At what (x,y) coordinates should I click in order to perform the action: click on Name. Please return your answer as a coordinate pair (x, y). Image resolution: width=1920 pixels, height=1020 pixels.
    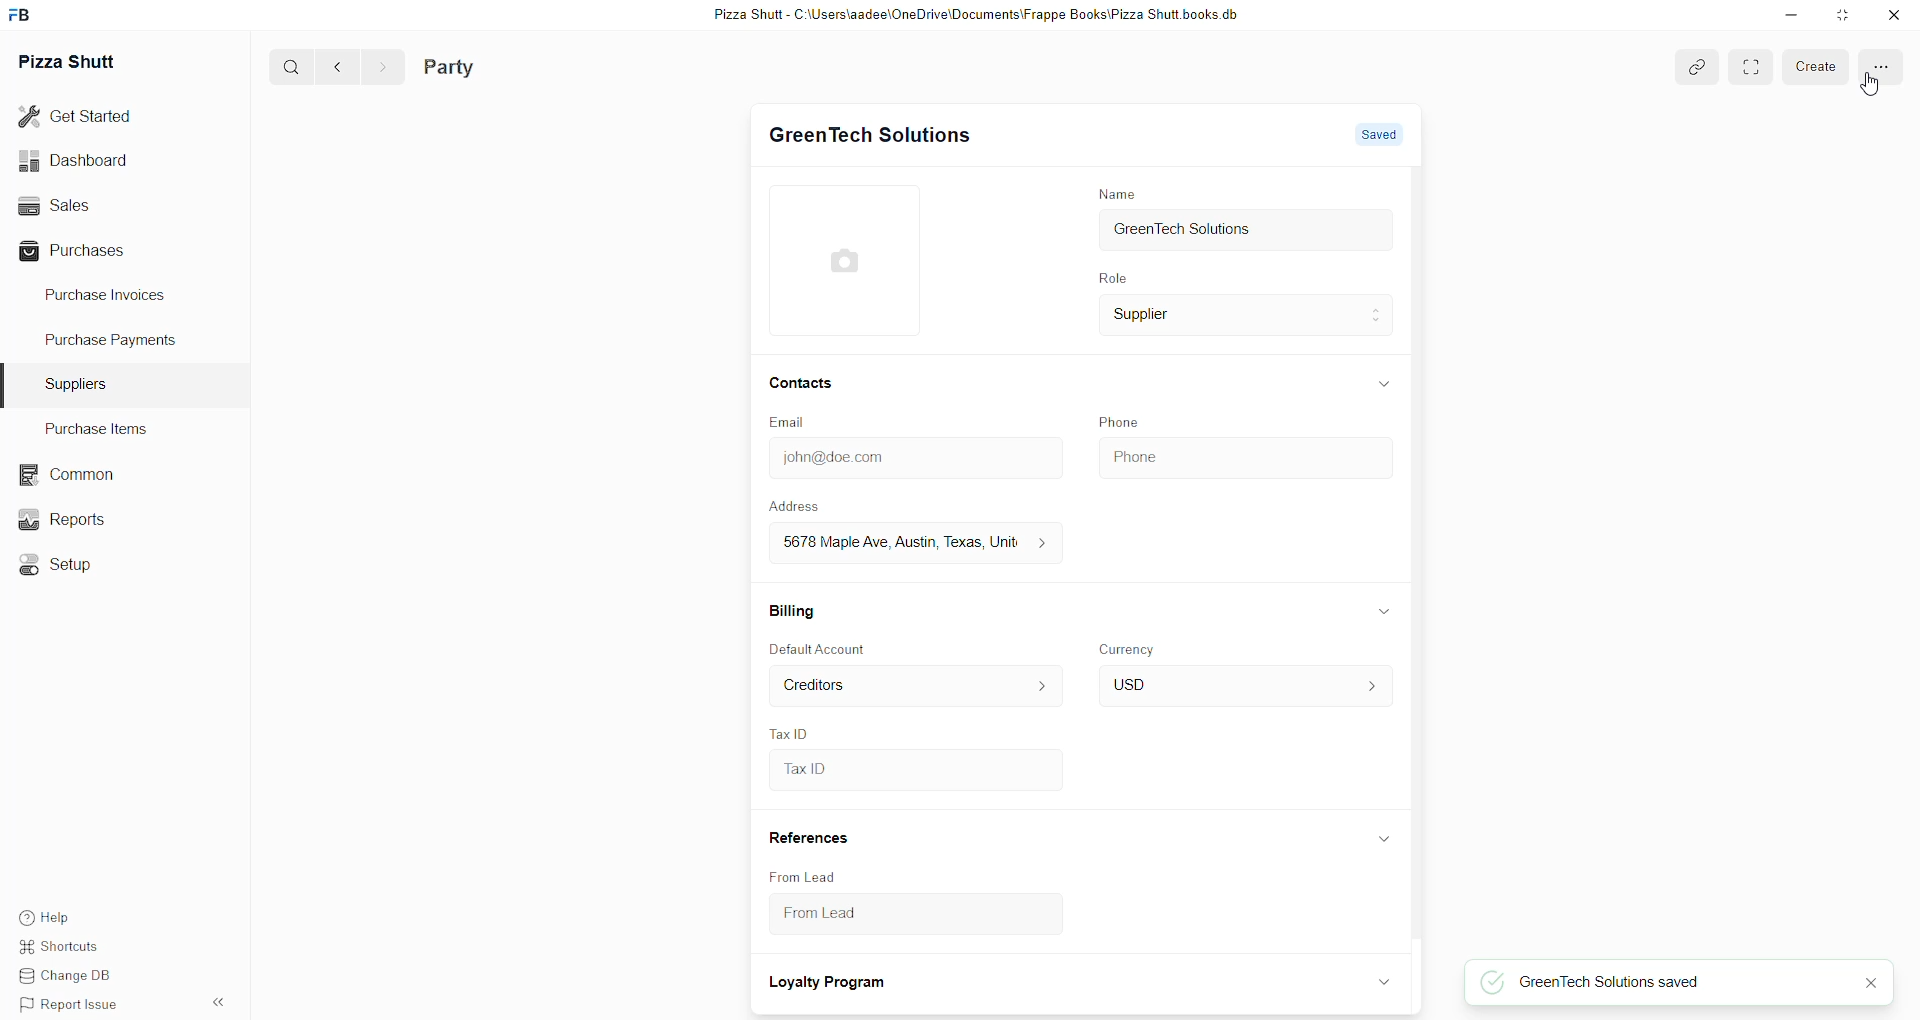
    Looking at the image, I should click on (1116, 193).